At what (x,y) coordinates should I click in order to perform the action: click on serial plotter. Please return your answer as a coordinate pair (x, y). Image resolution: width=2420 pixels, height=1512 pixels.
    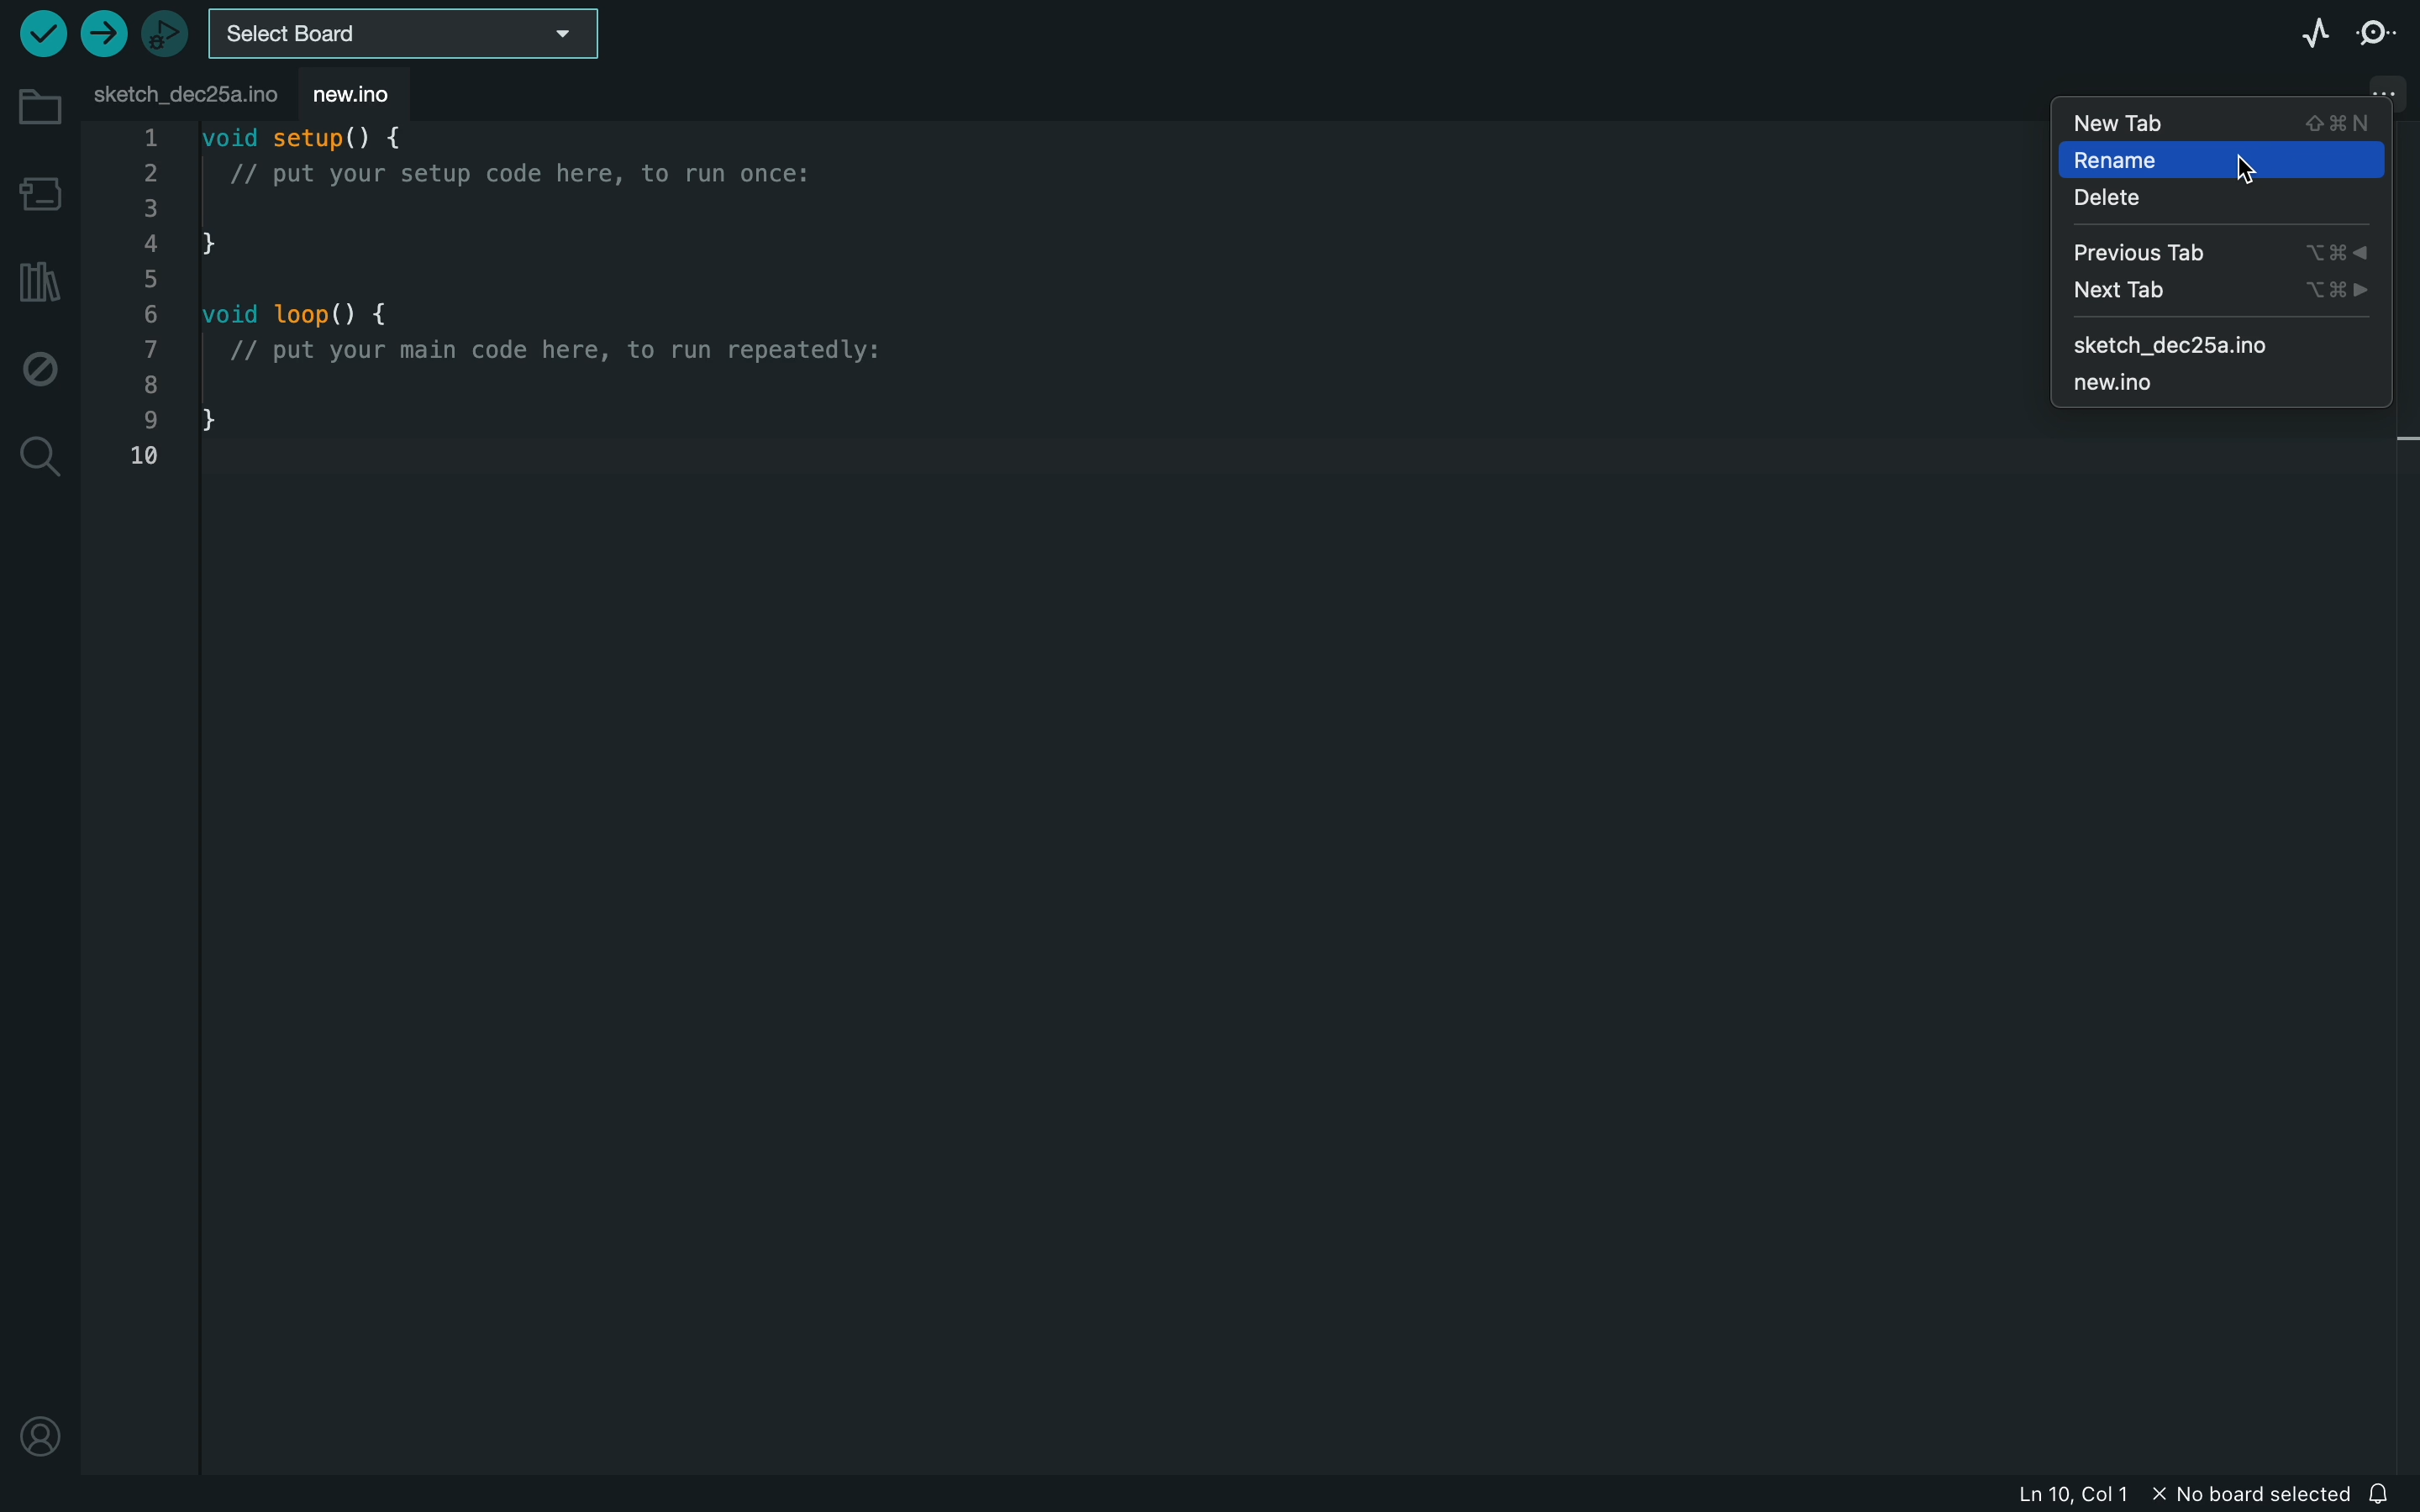
    Looking at the image, I should click on (2300, 35).